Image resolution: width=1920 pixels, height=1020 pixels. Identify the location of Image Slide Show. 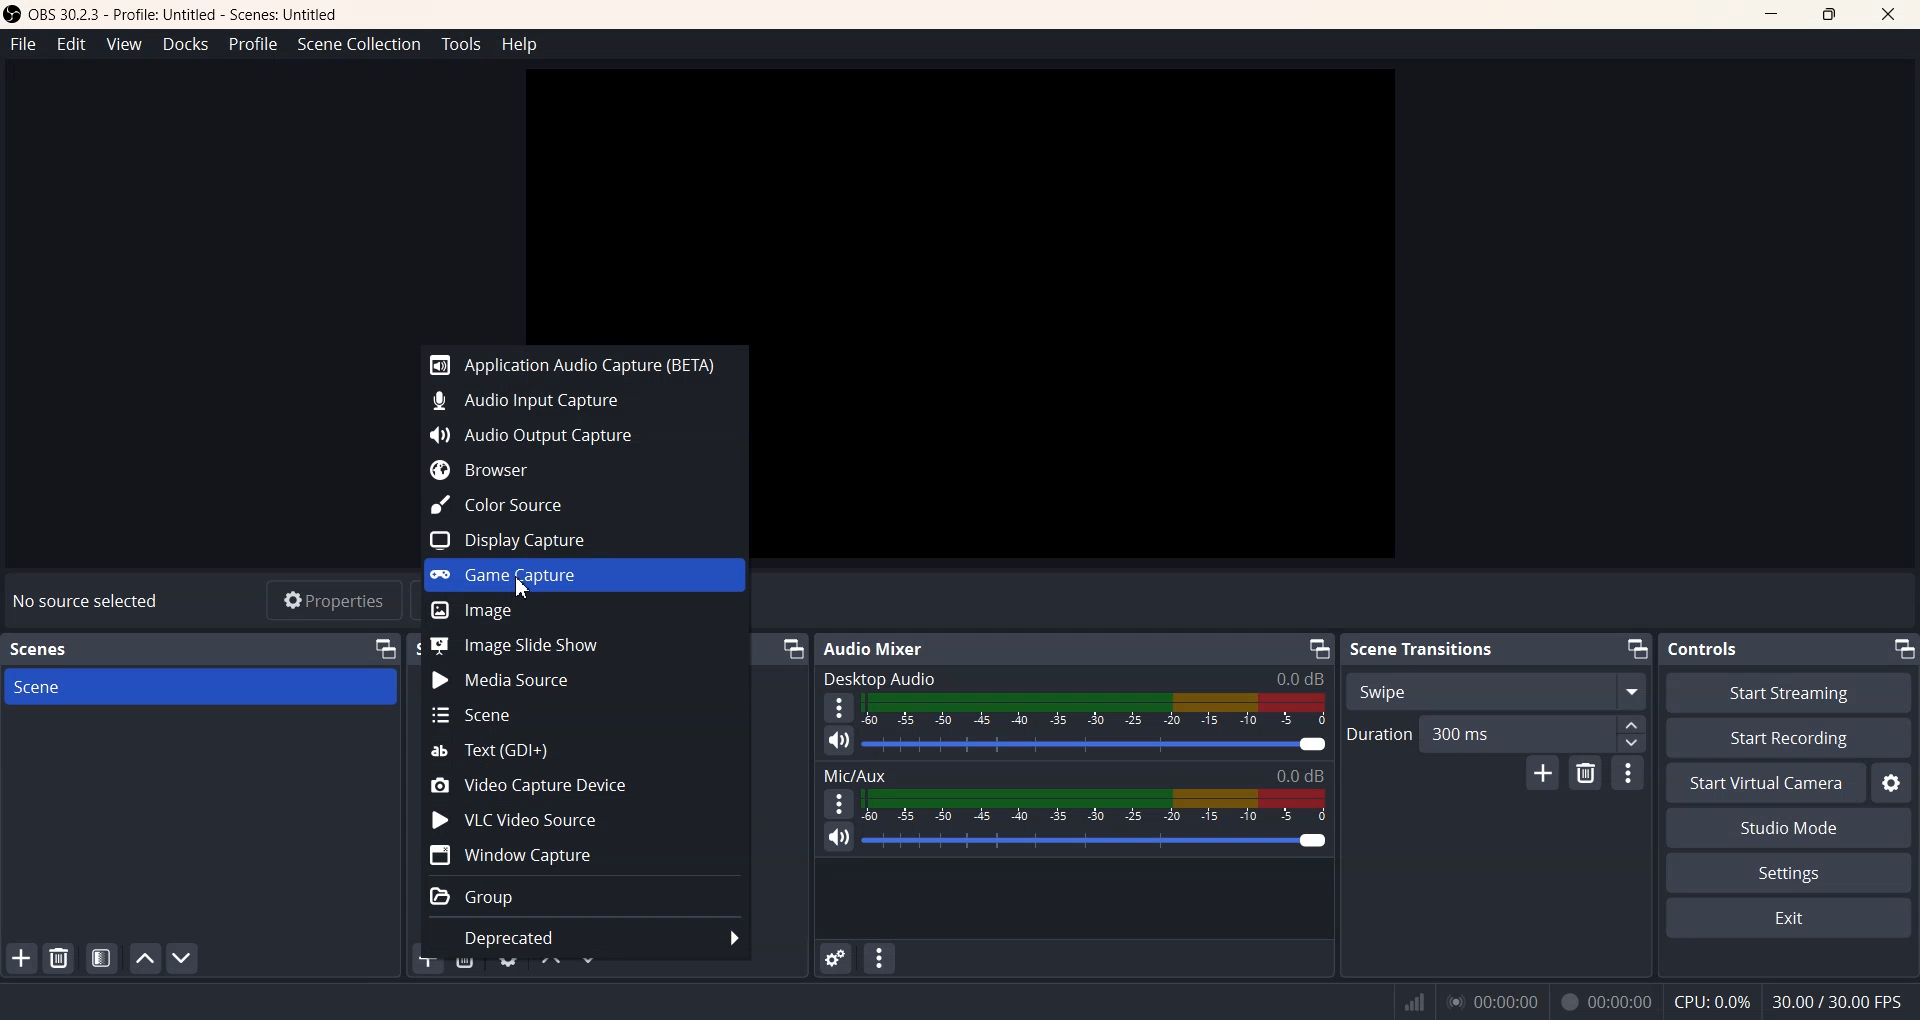
(584, 646).